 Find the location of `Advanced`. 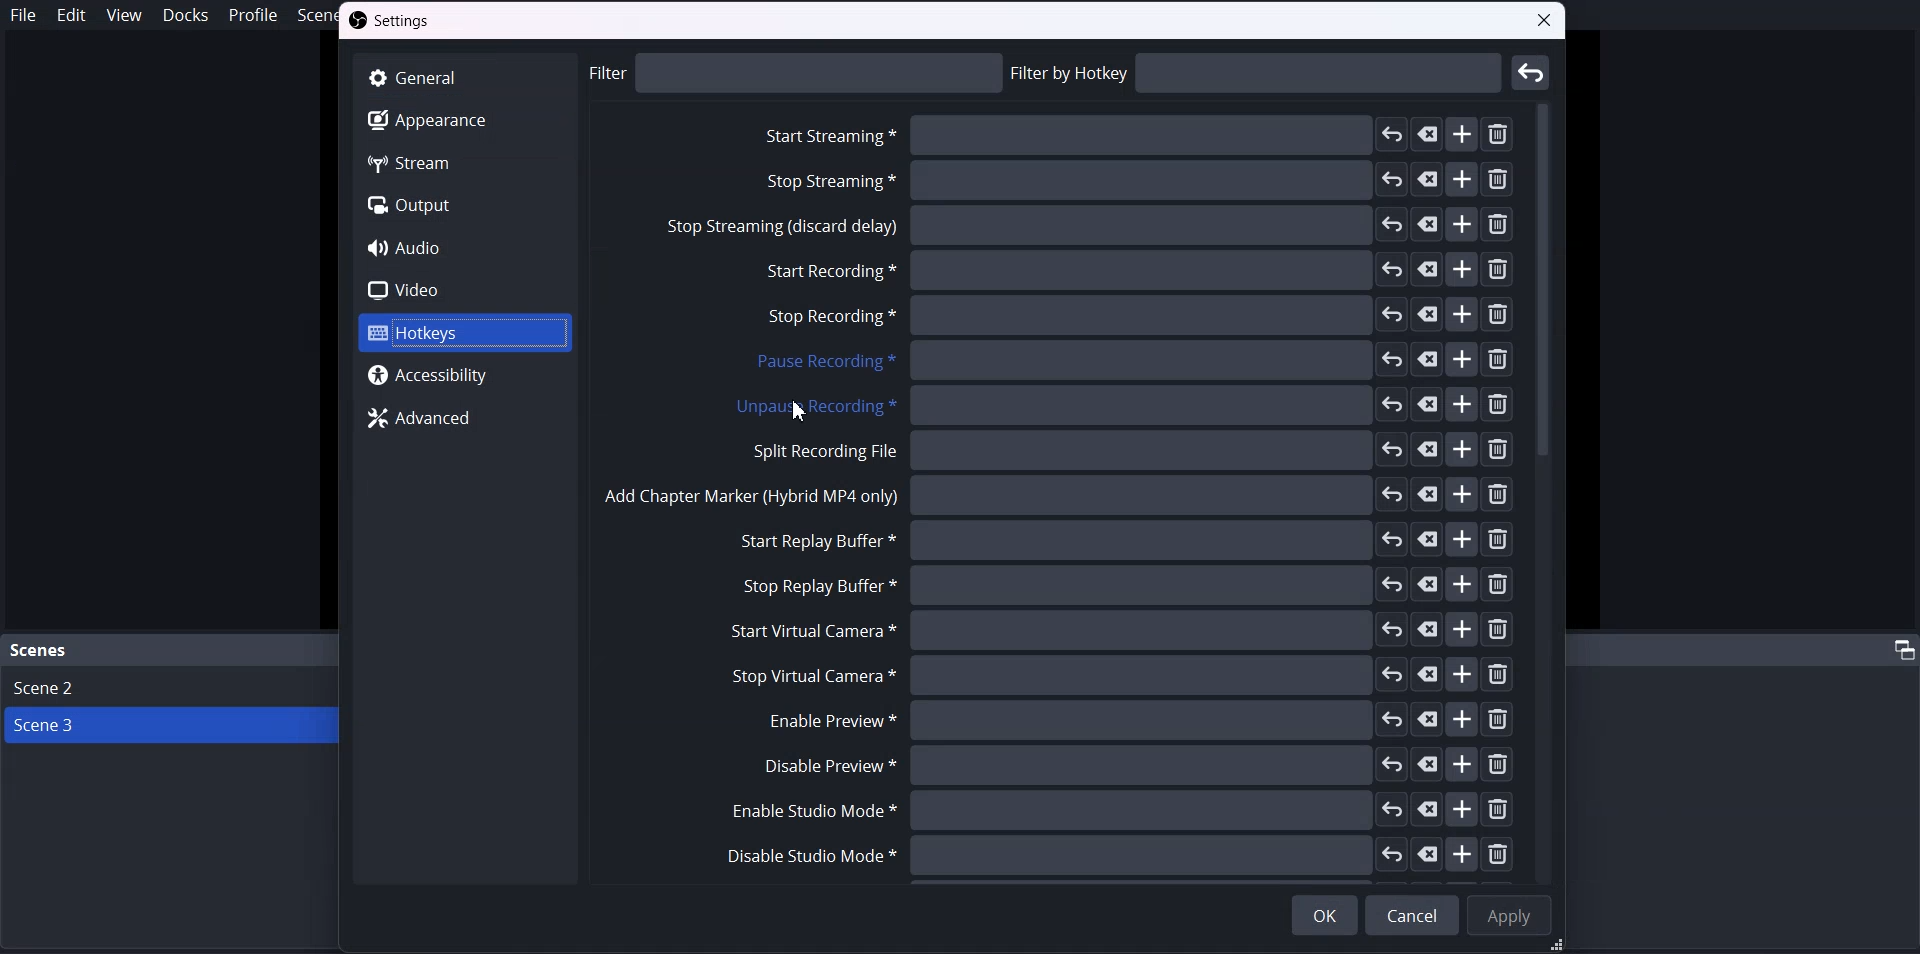

Advanced is located at coordinates (467, 416).